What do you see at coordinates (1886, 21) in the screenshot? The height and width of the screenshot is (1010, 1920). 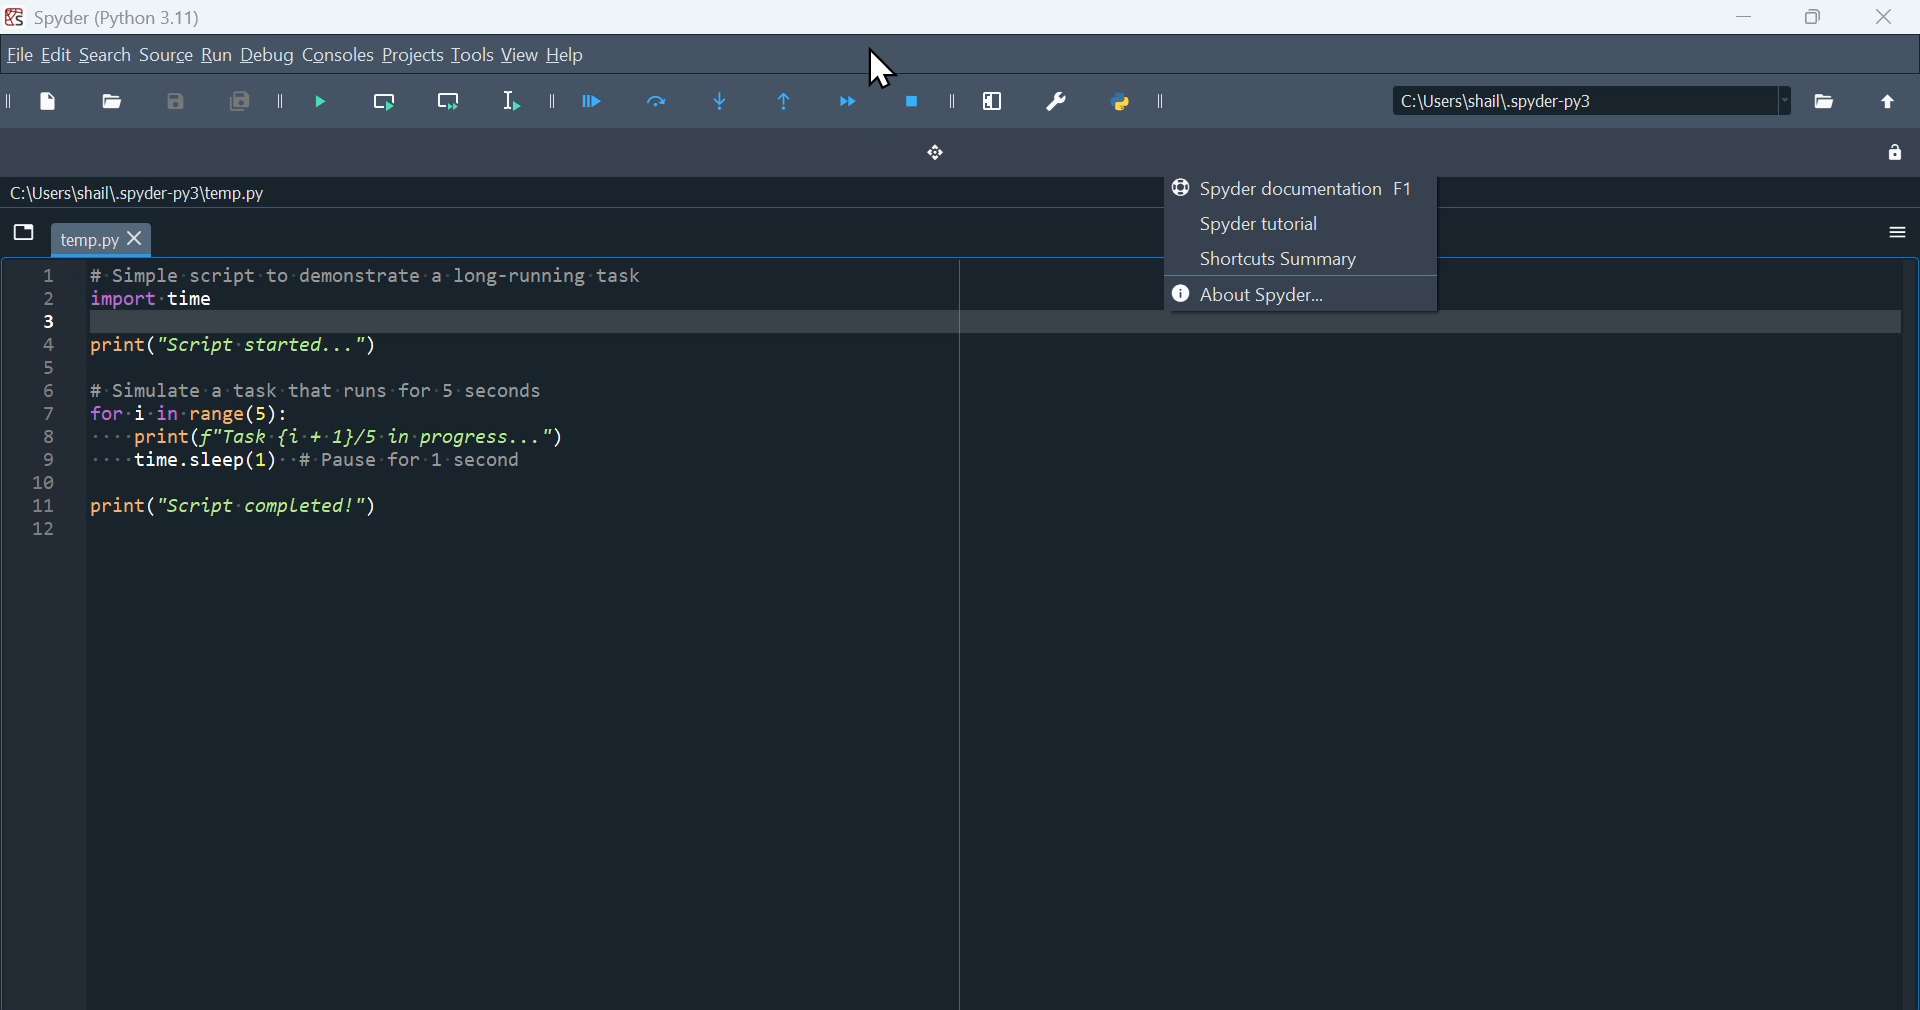 I see `` at bounding box center [1886, 21].